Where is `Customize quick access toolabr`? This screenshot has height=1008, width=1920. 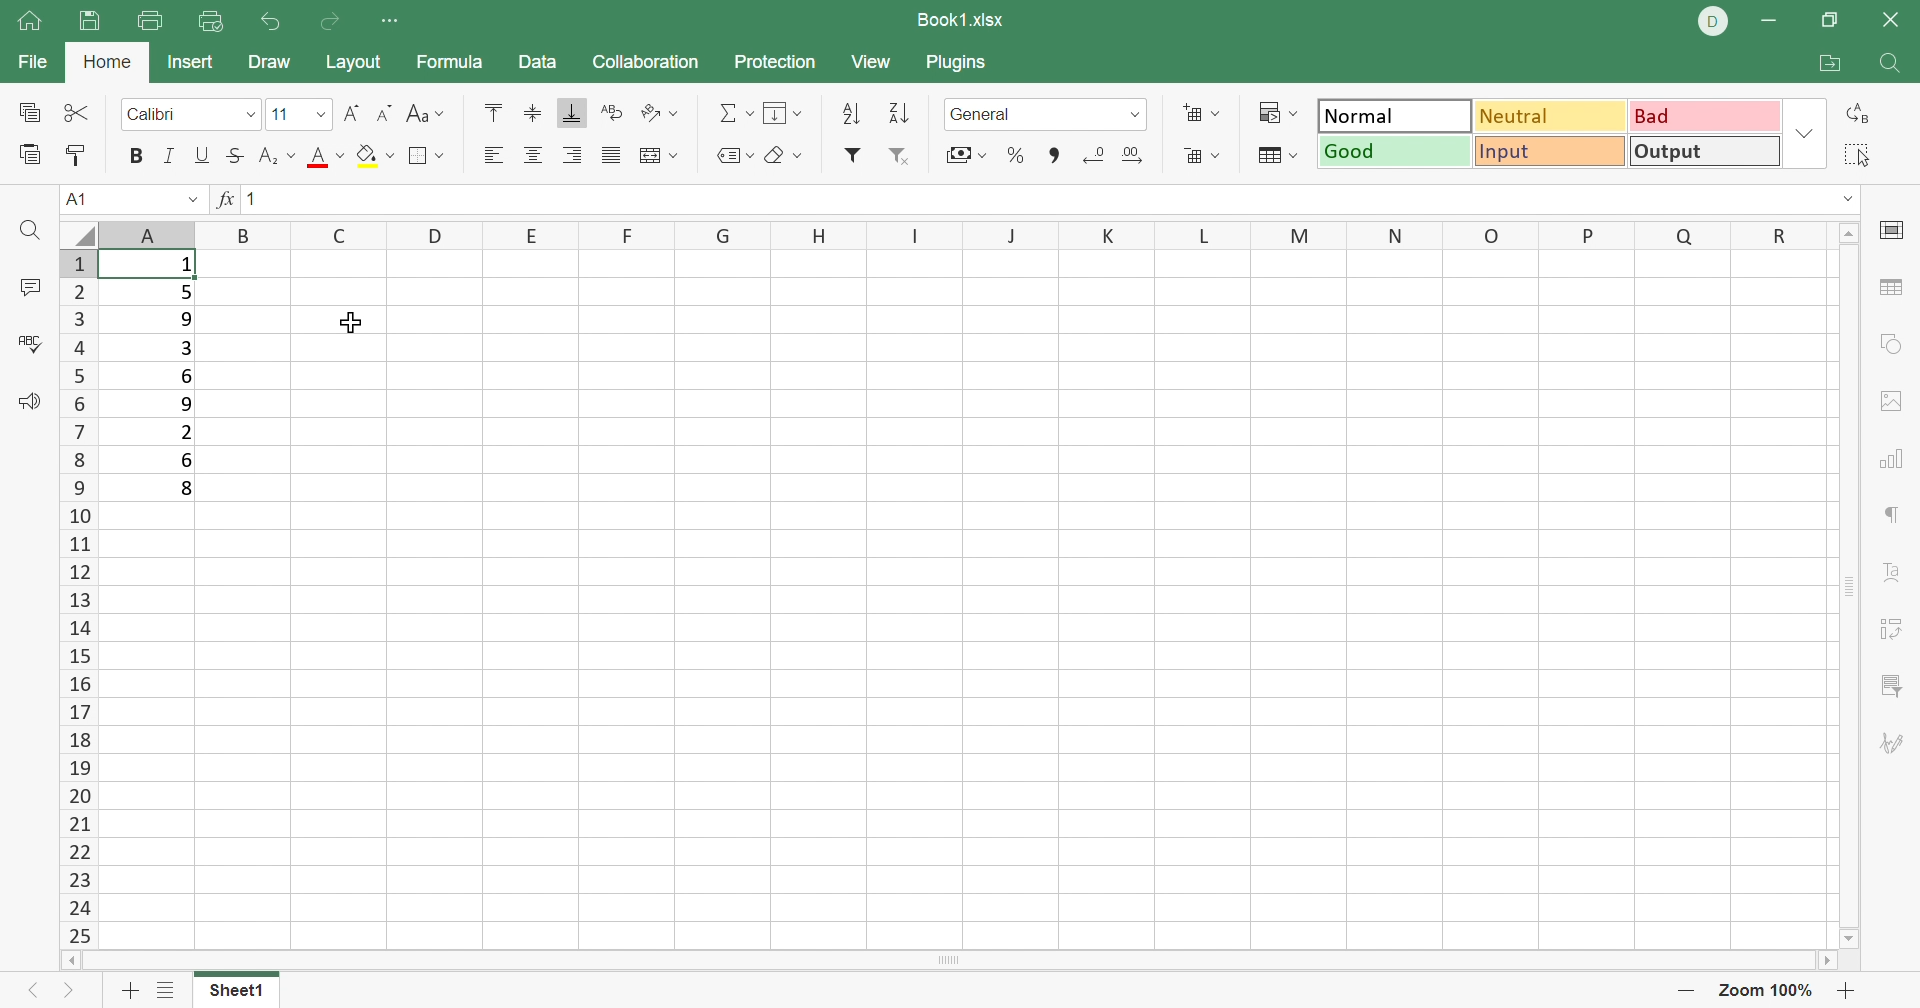
Customize quick access toolabr is located at coordinates (393, 22).